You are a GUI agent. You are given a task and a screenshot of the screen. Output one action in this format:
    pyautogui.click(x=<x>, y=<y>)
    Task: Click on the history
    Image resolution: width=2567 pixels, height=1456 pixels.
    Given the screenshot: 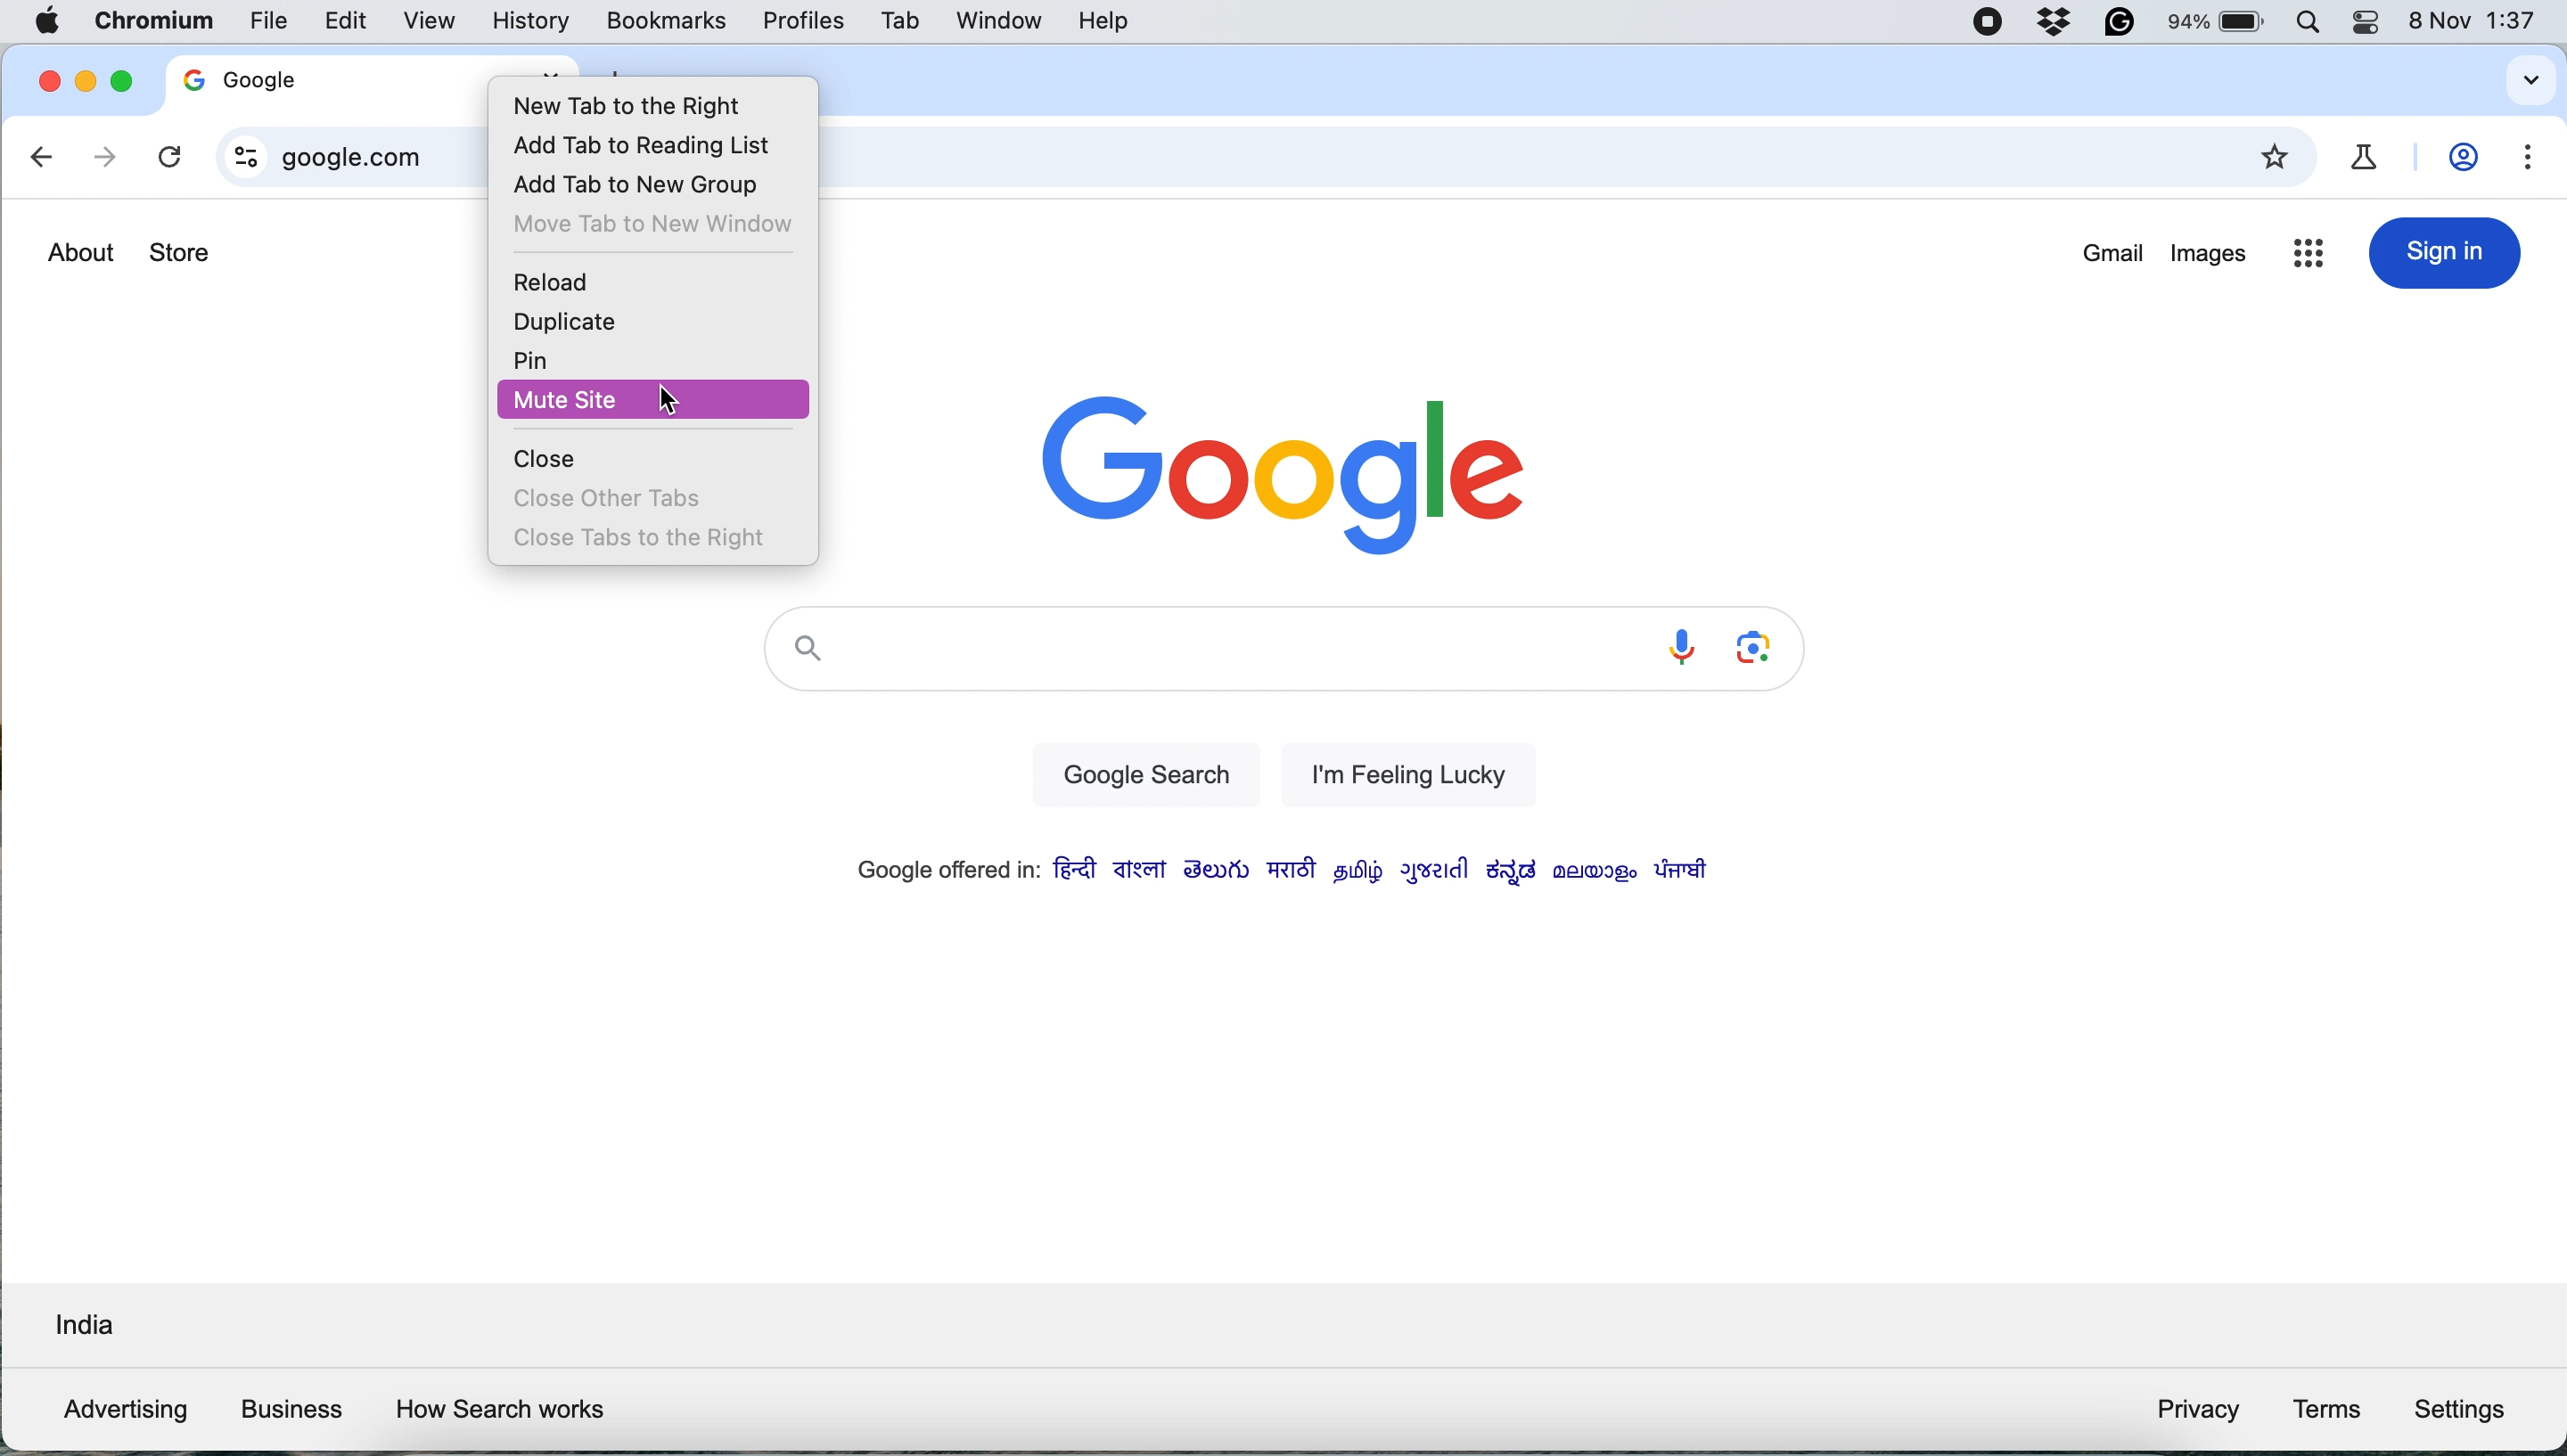 What is the action you would take?
    pyautogui.click(x=531, y=21)
    